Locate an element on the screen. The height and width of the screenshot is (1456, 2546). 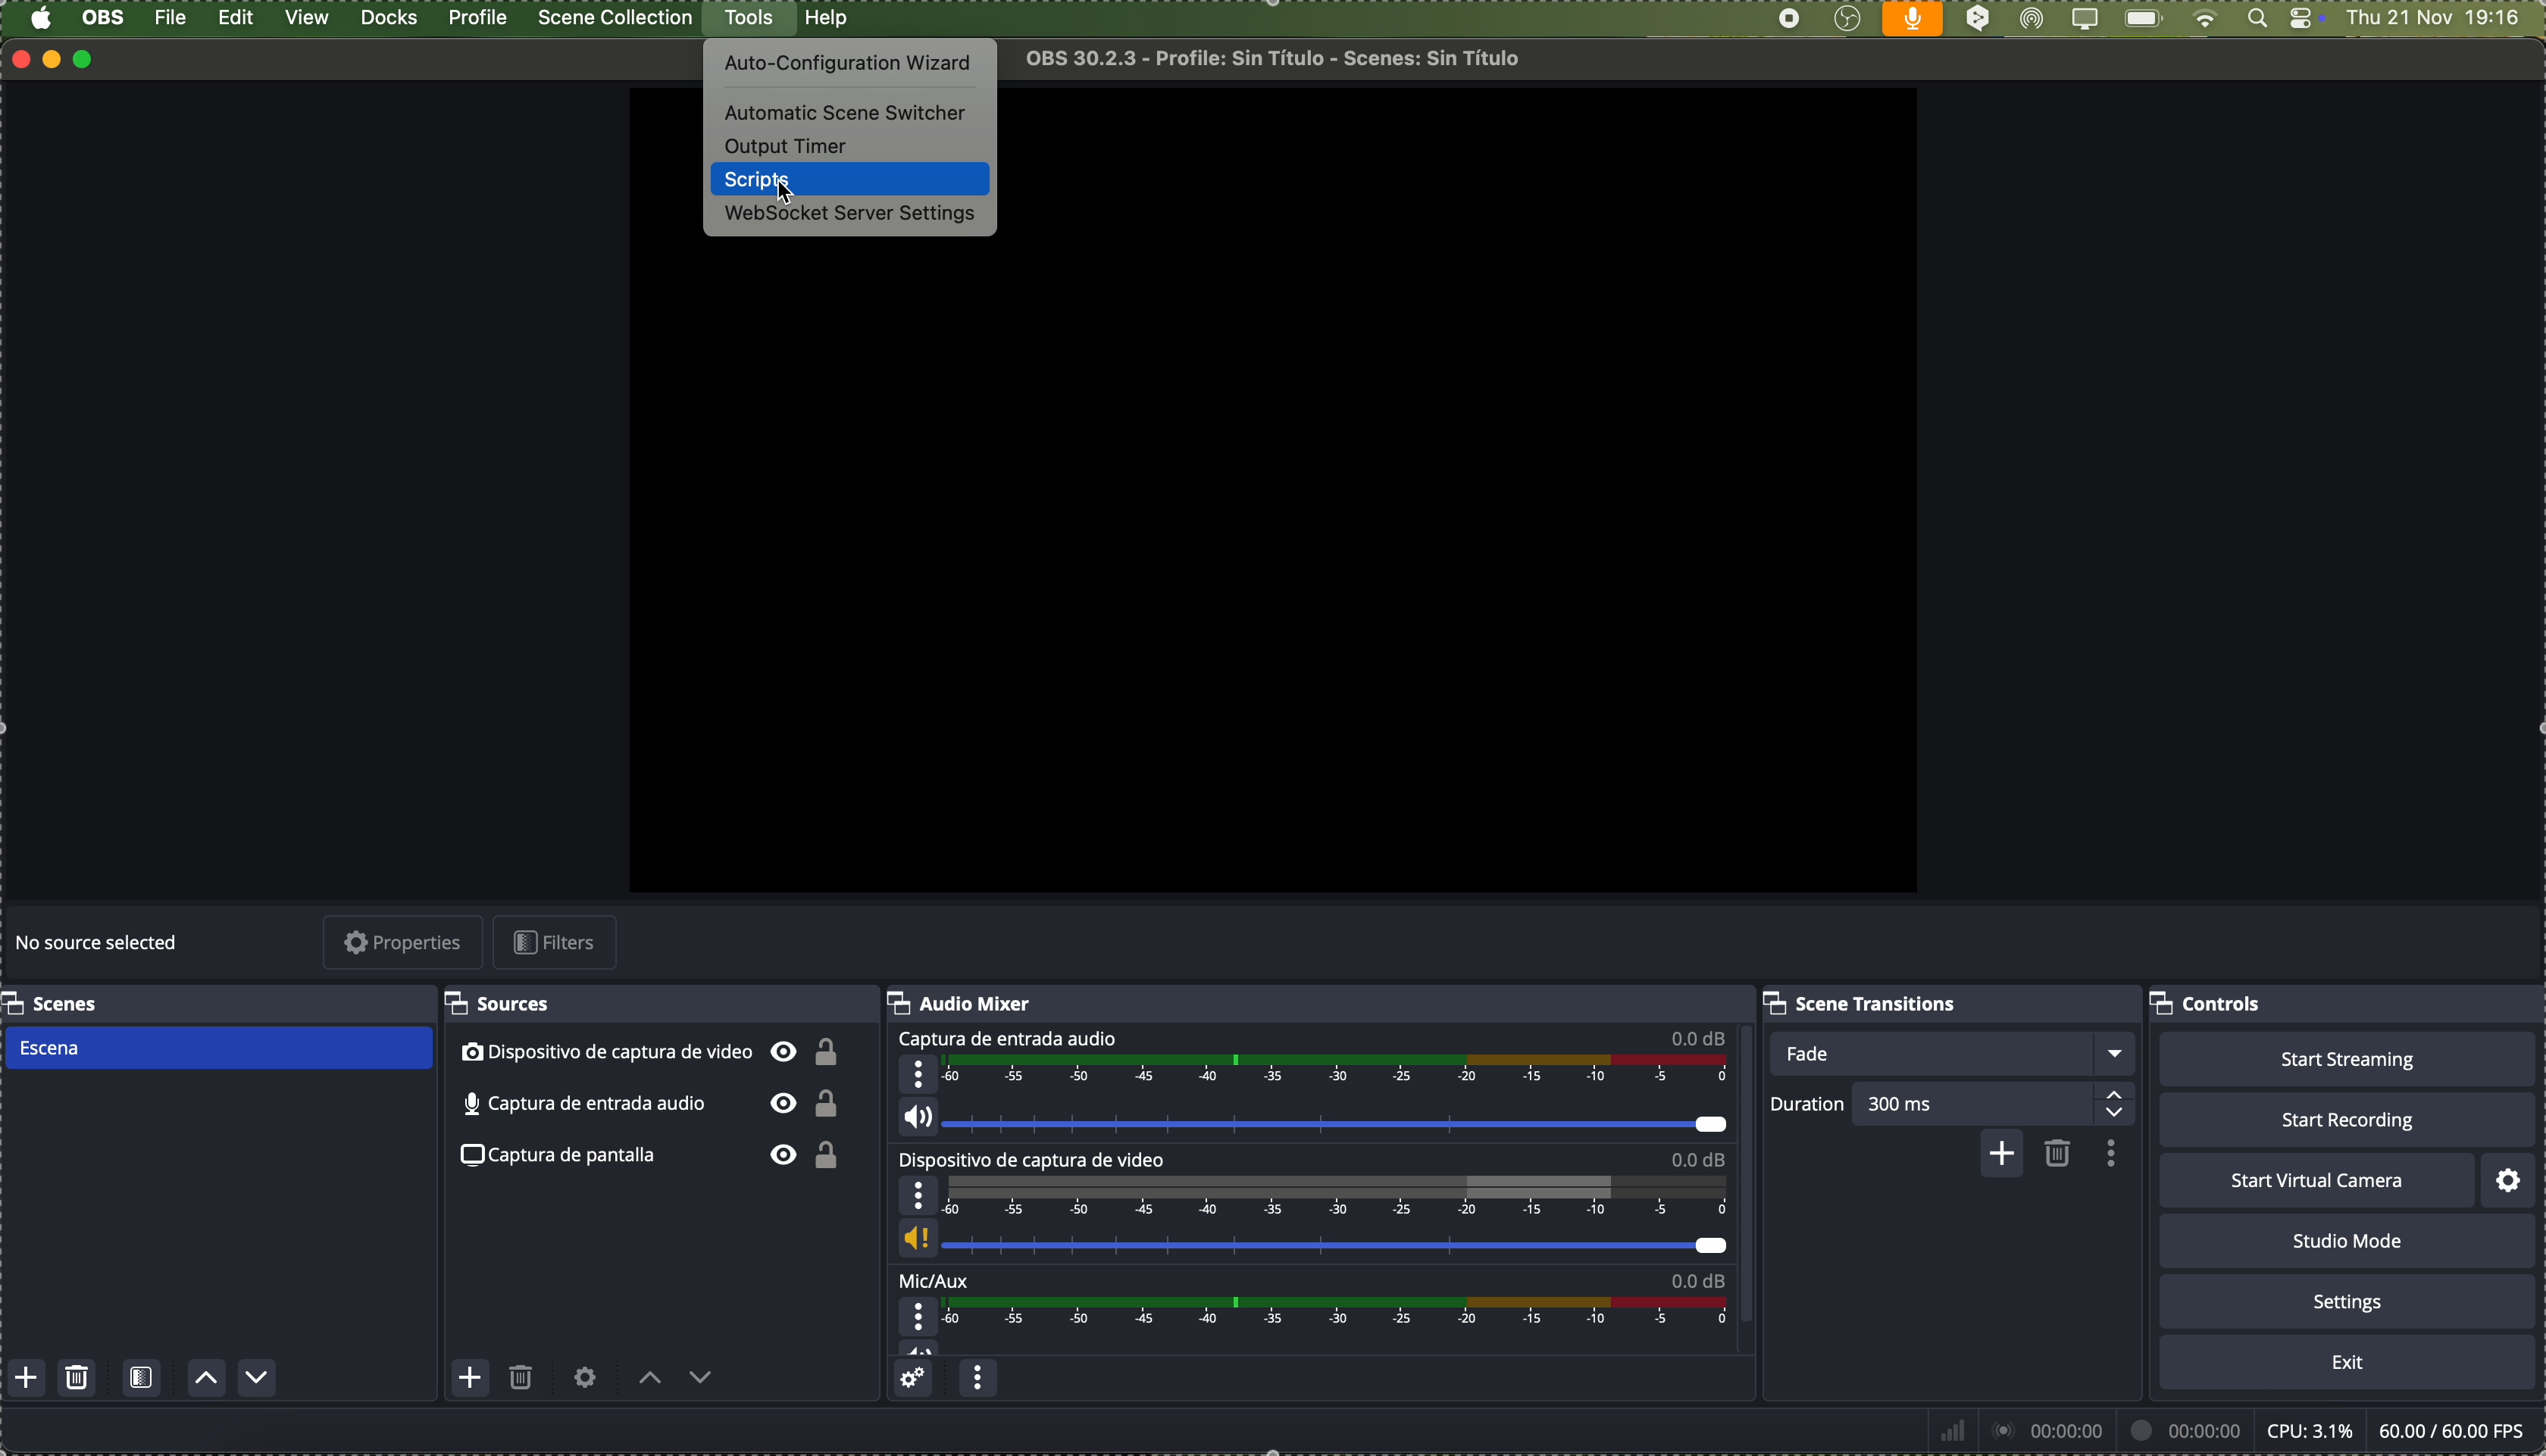
audio input capture is located at coordinates (1308, 1082).